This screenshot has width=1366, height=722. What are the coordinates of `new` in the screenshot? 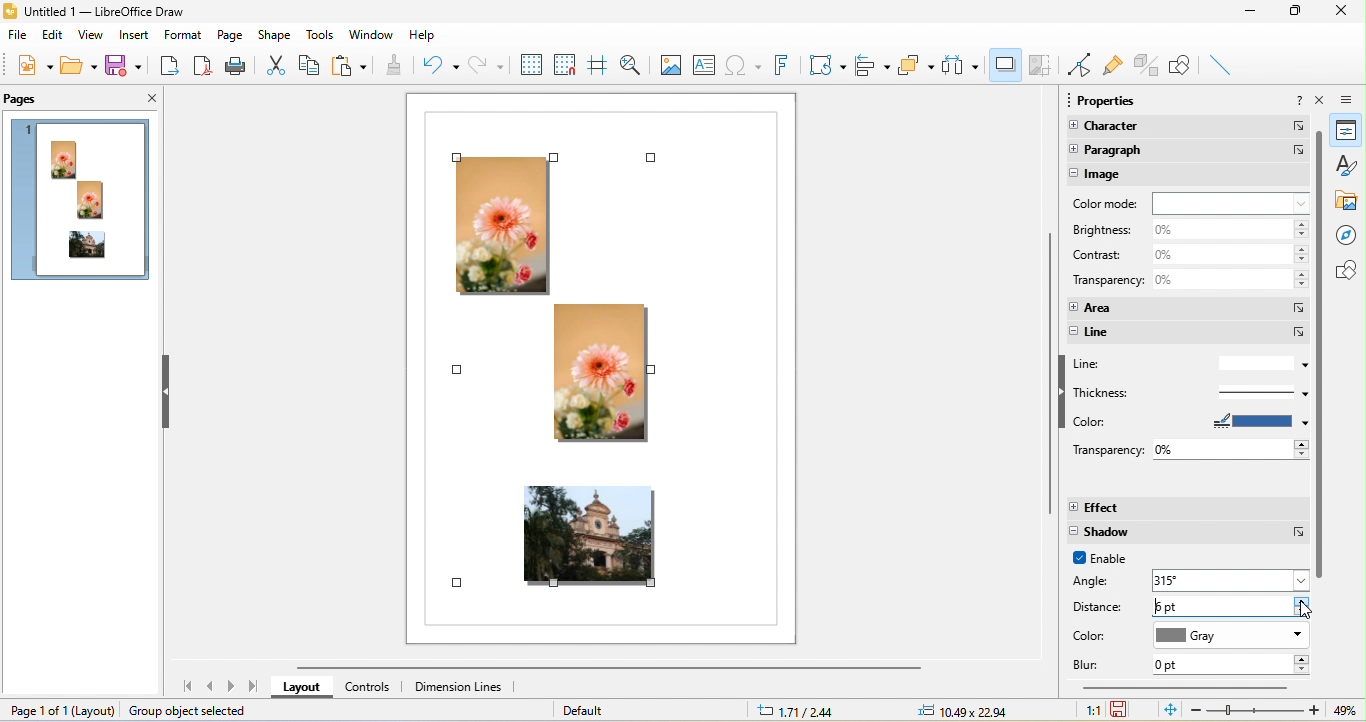 It's located at (31, 68).